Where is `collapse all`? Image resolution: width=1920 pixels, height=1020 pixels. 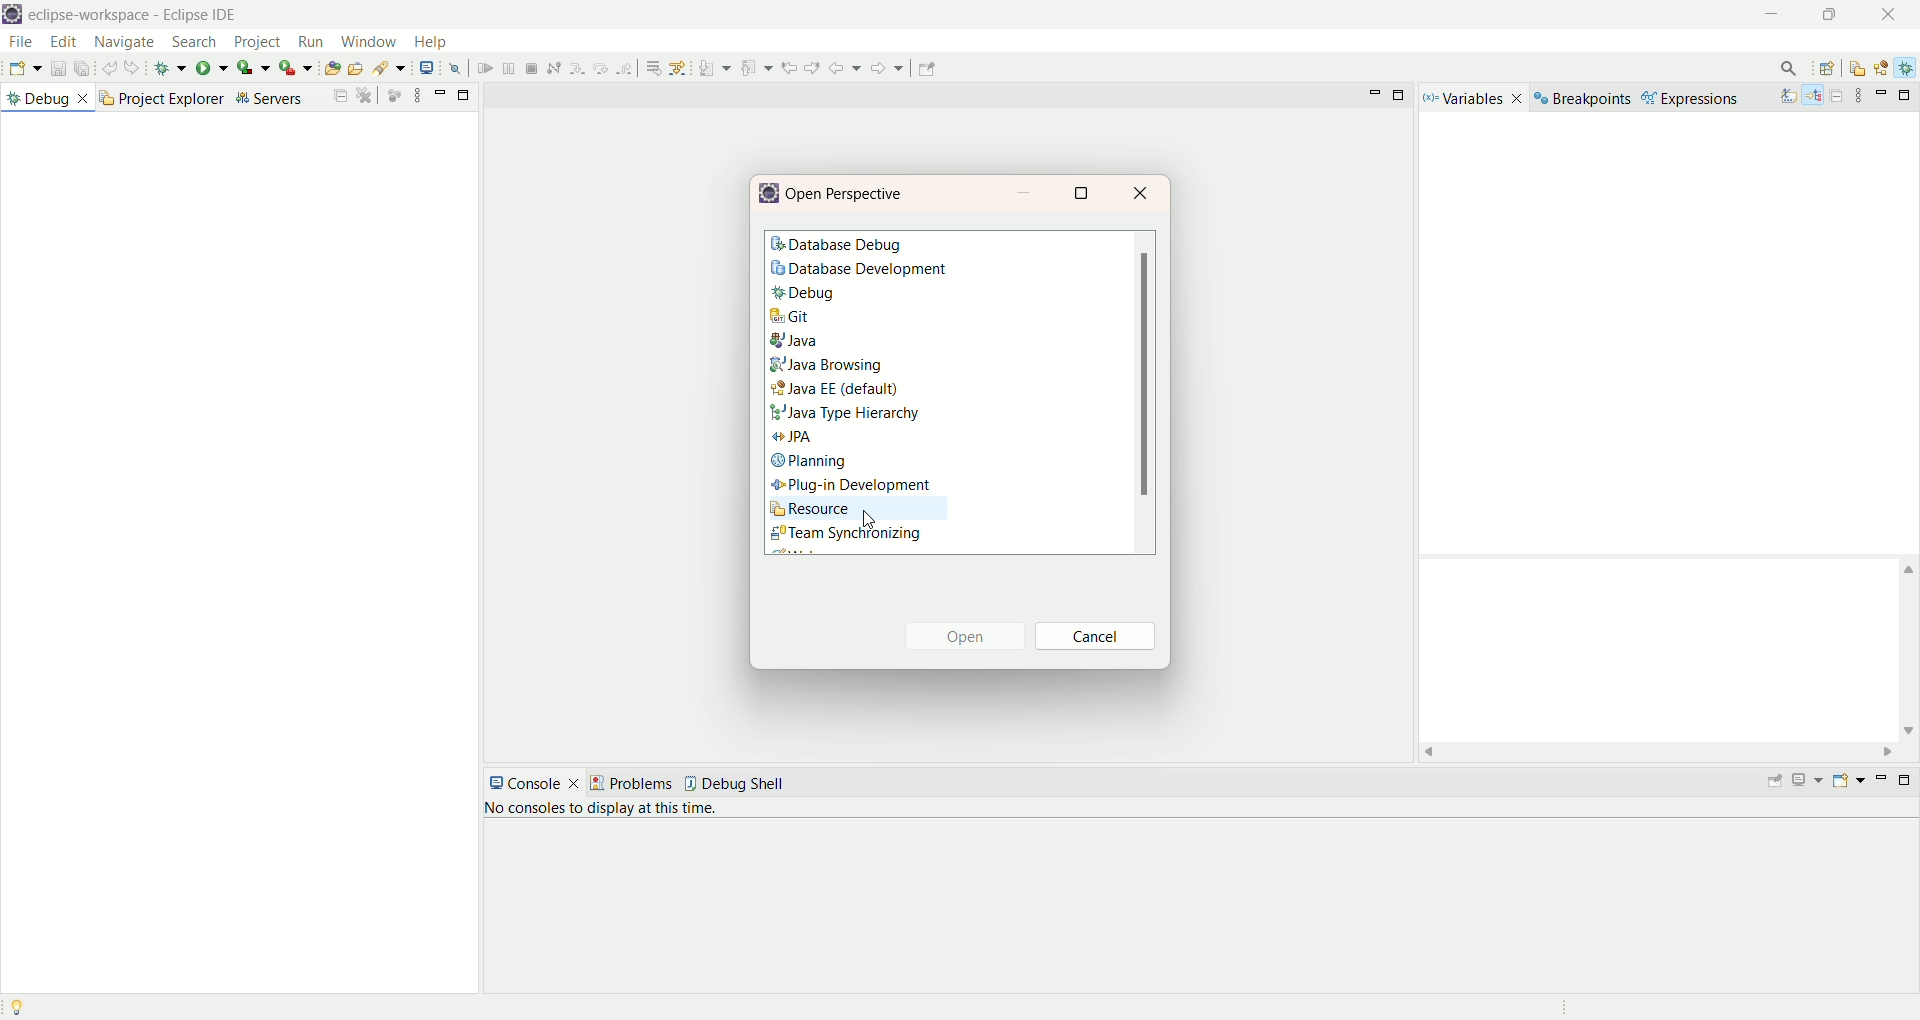 collapse all is located at coordinates (1837, 97).